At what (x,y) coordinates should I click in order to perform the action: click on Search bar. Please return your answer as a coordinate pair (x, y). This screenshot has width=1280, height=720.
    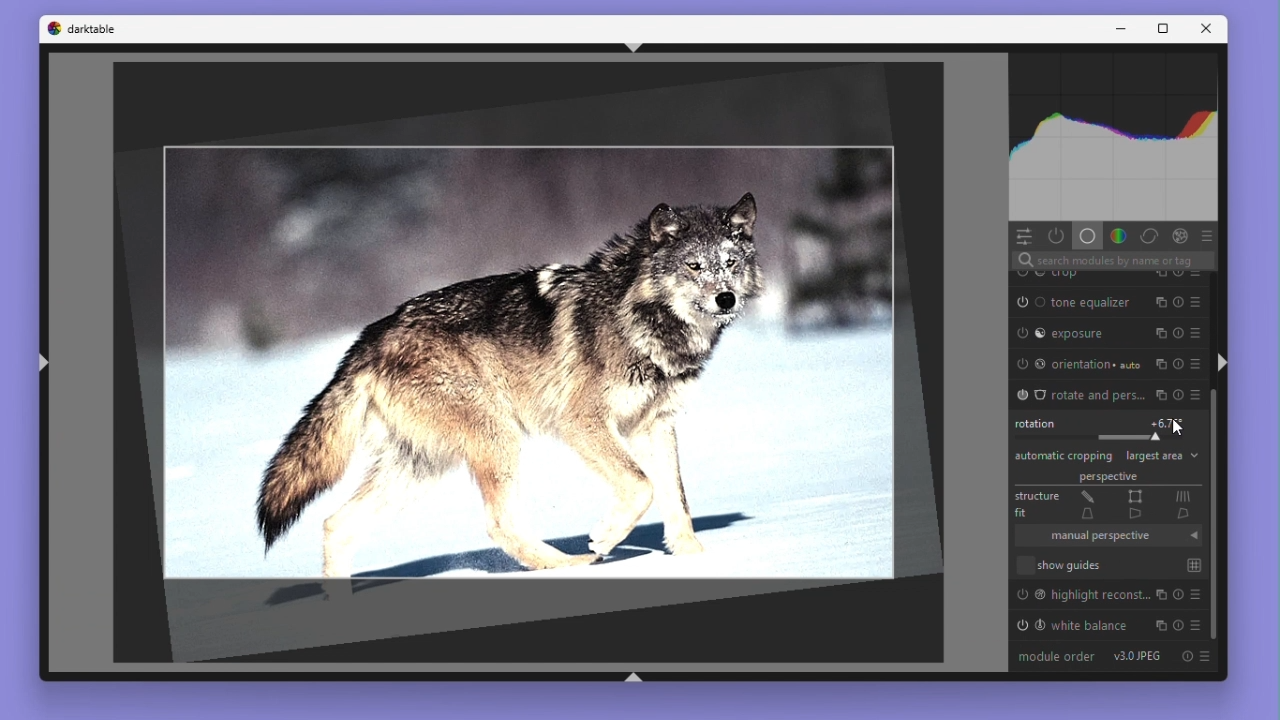
    Looking at the image, I should click on (1106, 261).